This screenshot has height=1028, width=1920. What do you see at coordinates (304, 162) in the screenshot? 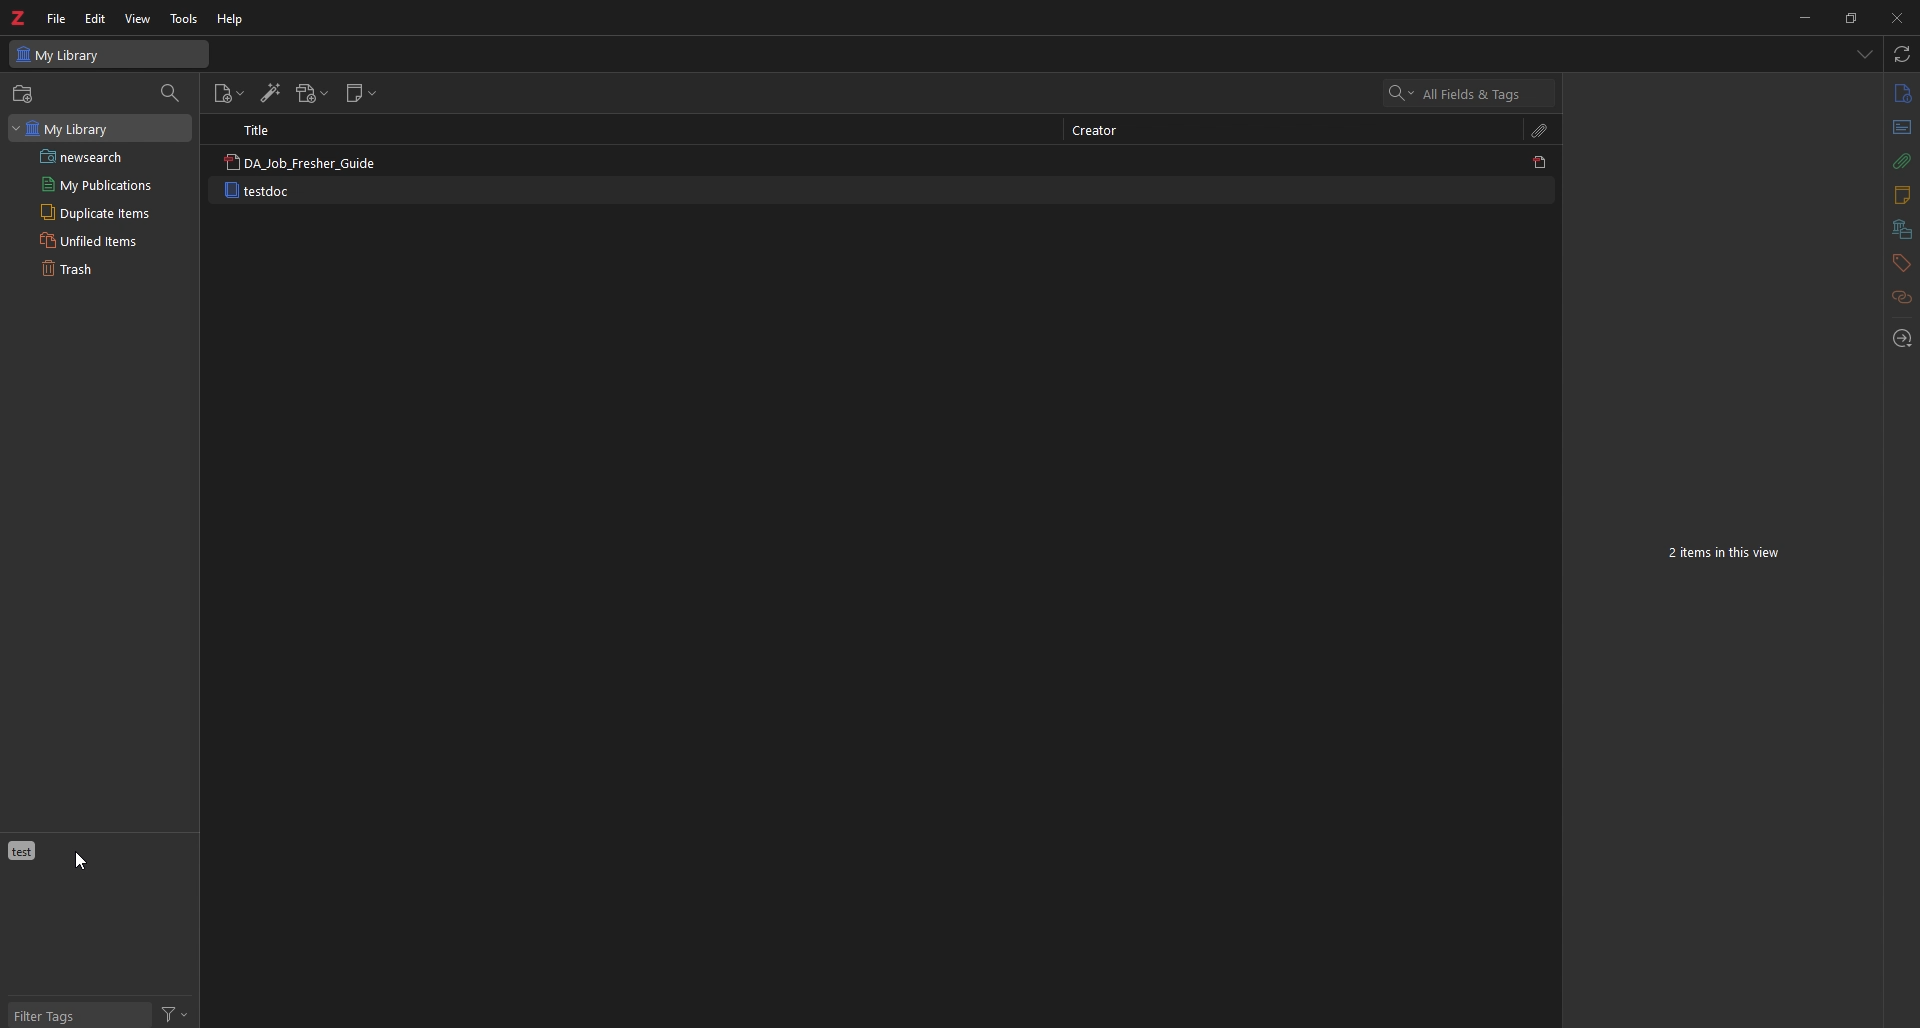
I see `DAJob_Fresher_Guide` at bounding box center [304, 162].